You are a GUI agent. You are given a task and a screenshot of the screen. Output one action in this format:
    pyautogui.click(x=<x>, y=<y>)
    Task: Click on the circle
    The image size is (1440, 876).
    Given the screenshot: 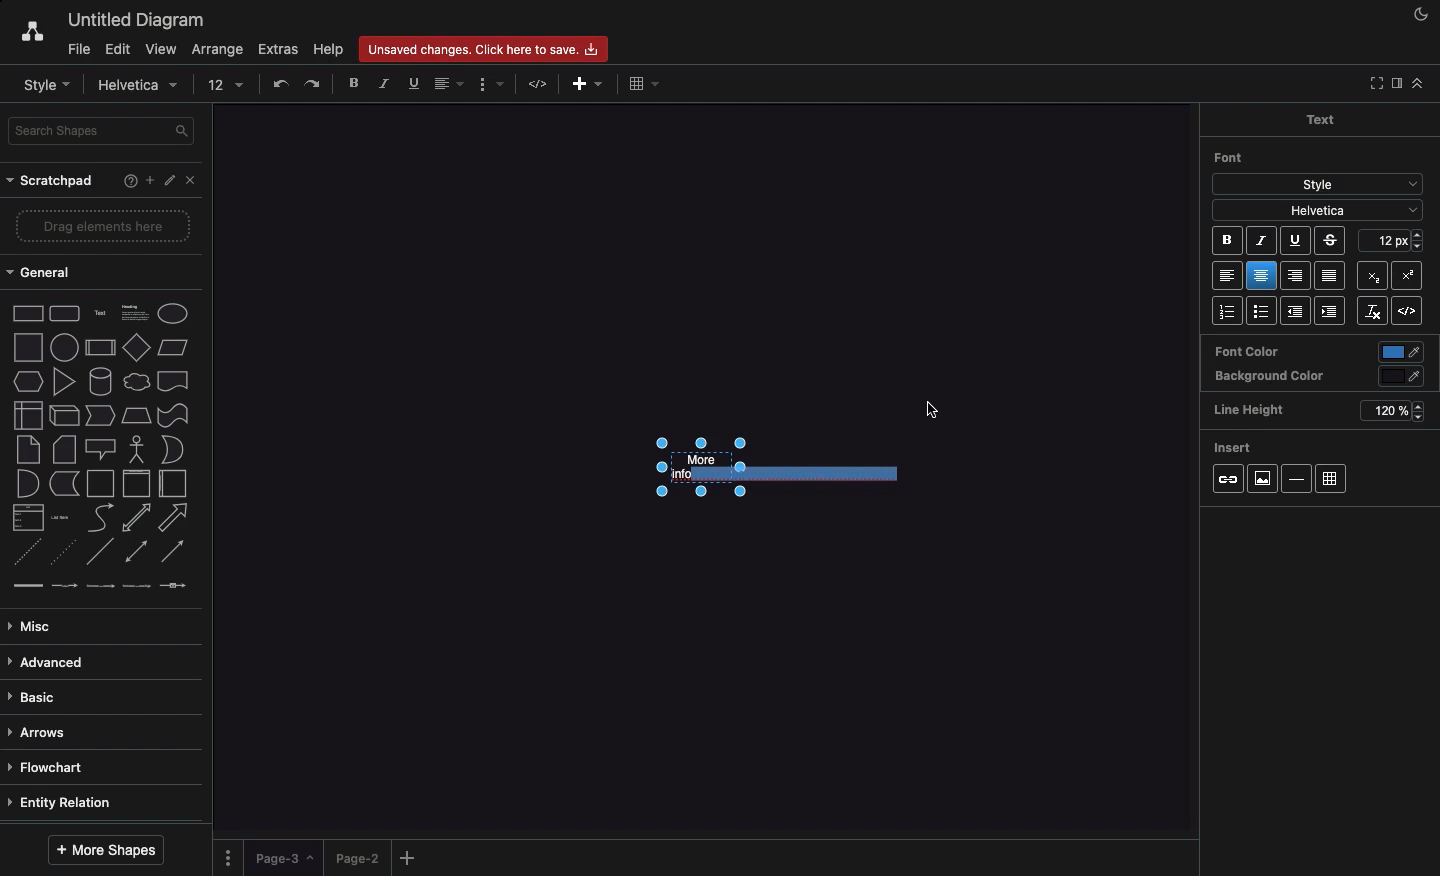 What is the action you would take?
    pyautogui.click(x=64, y=347)
    